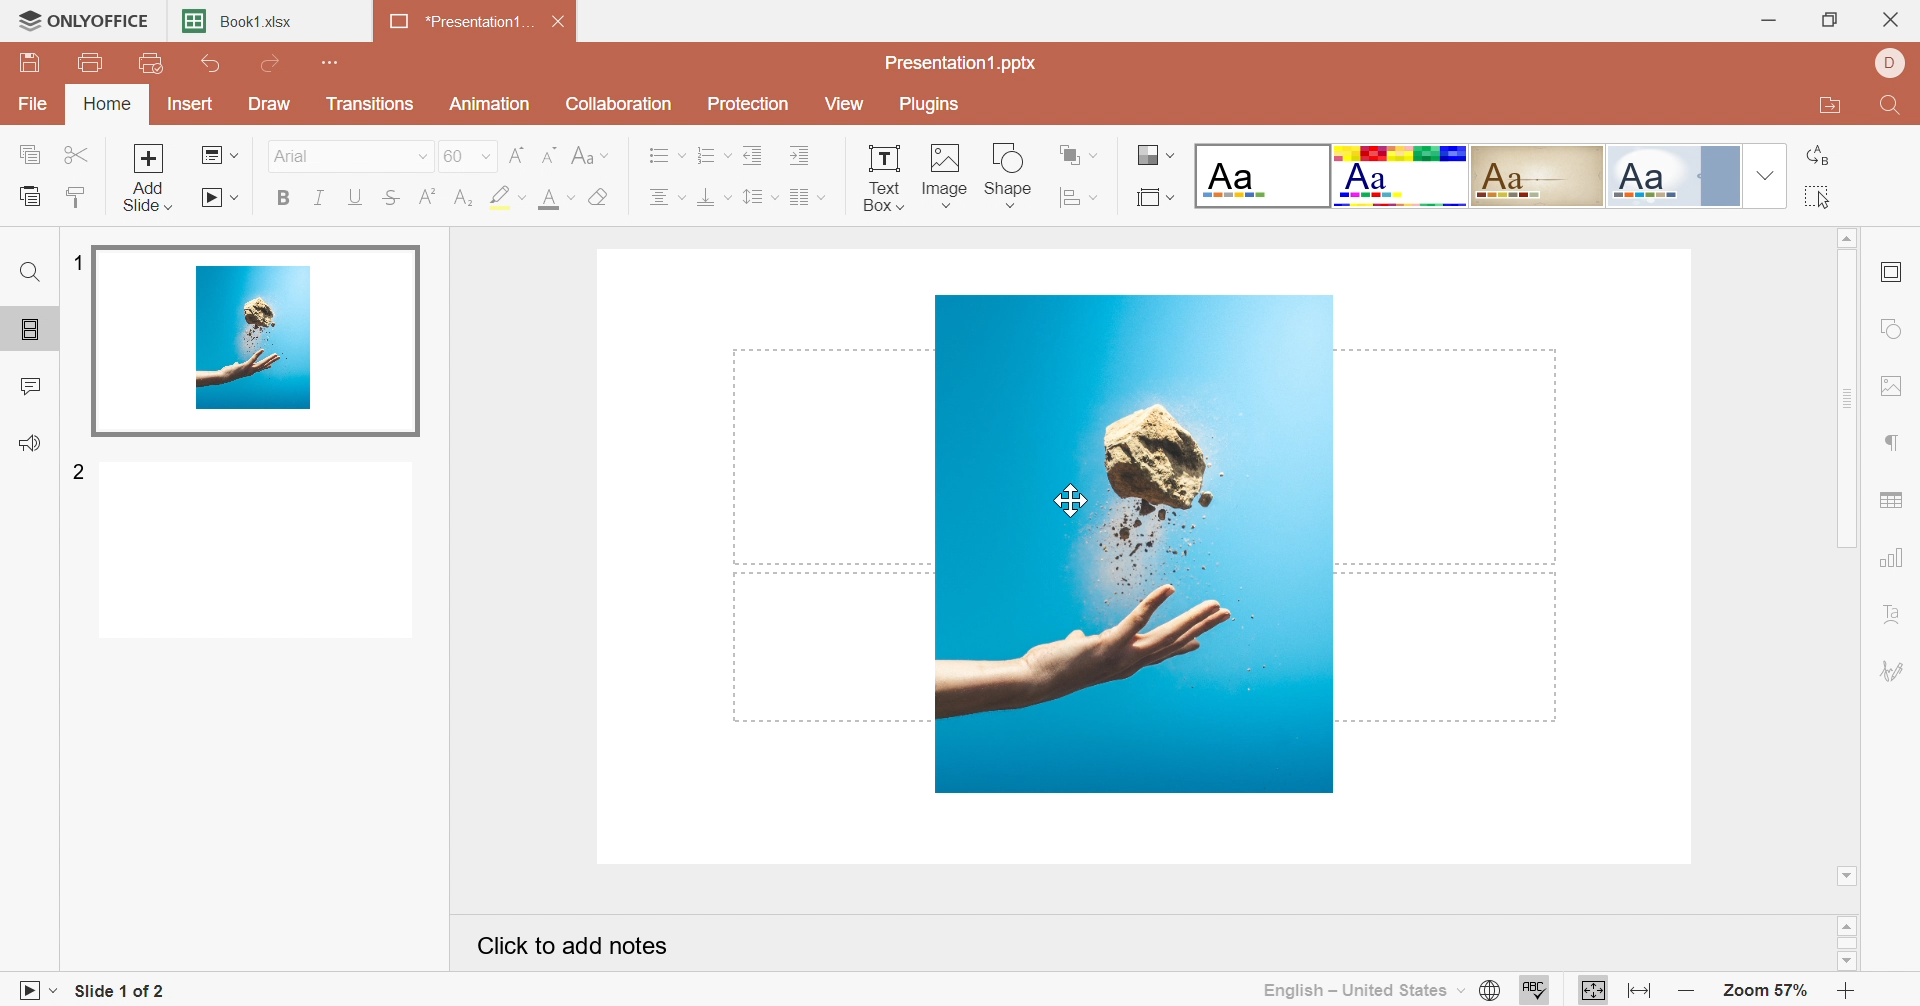 The height and width of the screenshot is (1006, 1920). I want to click on Protection, so click(751, 104).